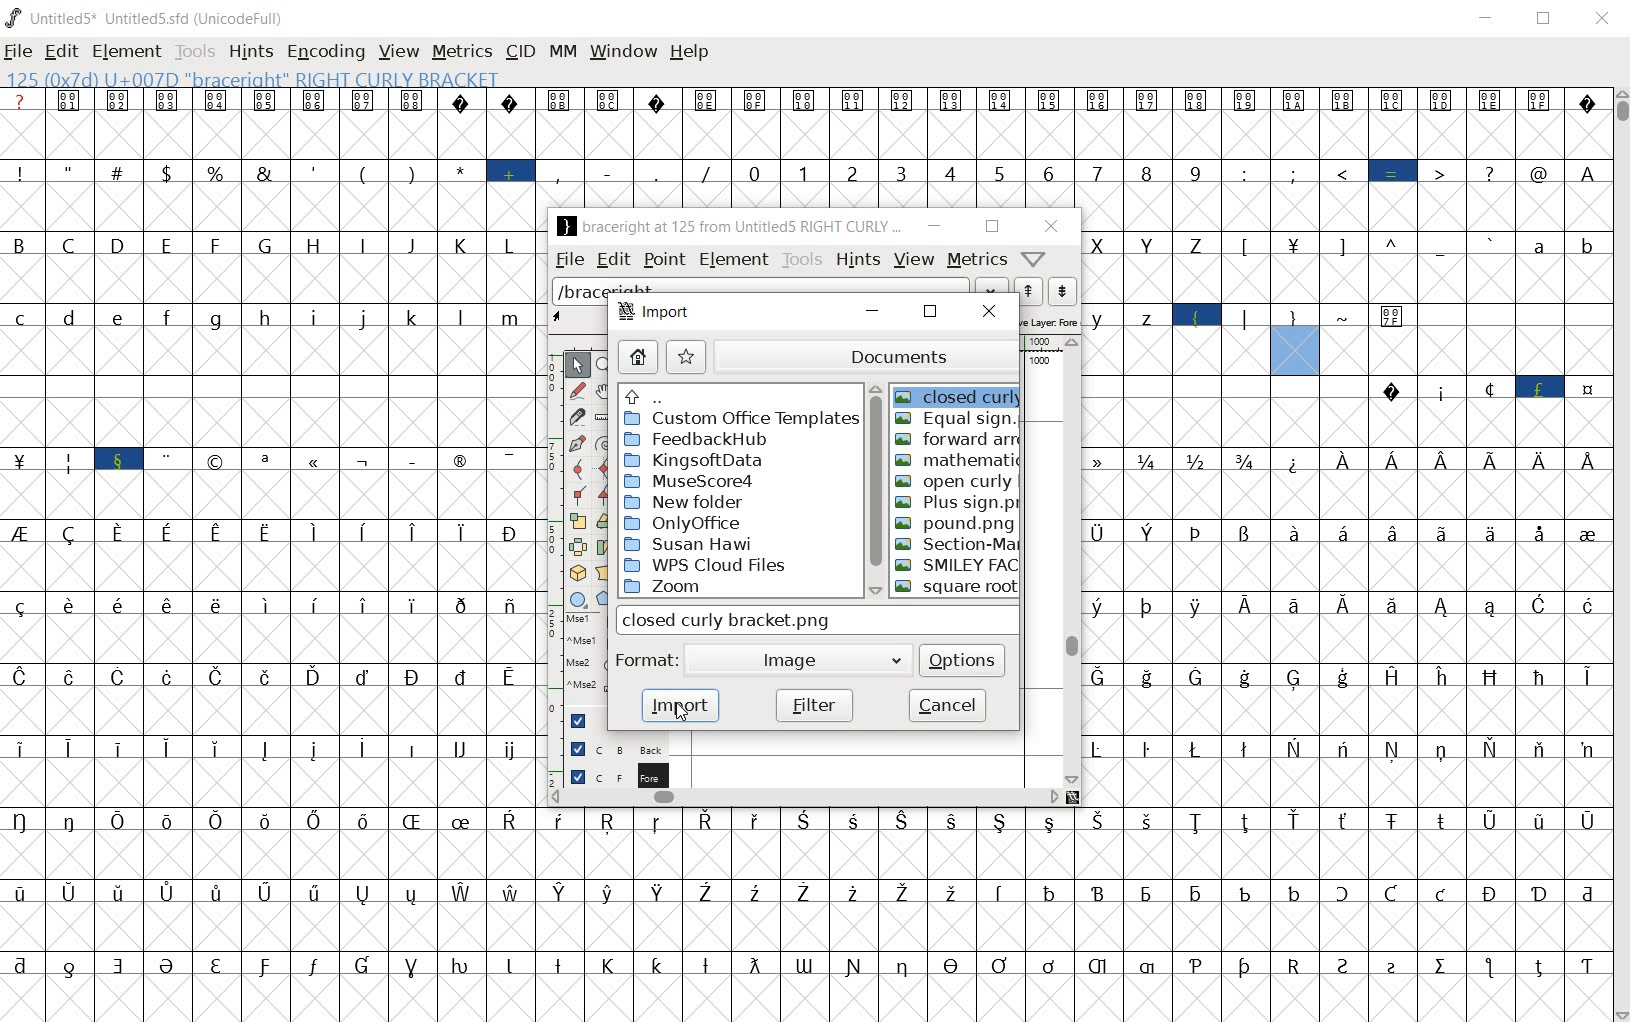  What do you see at coordinates (1074, 561) in the screenshot?
I see `scrollbar` at bounding box center [1074, 561].